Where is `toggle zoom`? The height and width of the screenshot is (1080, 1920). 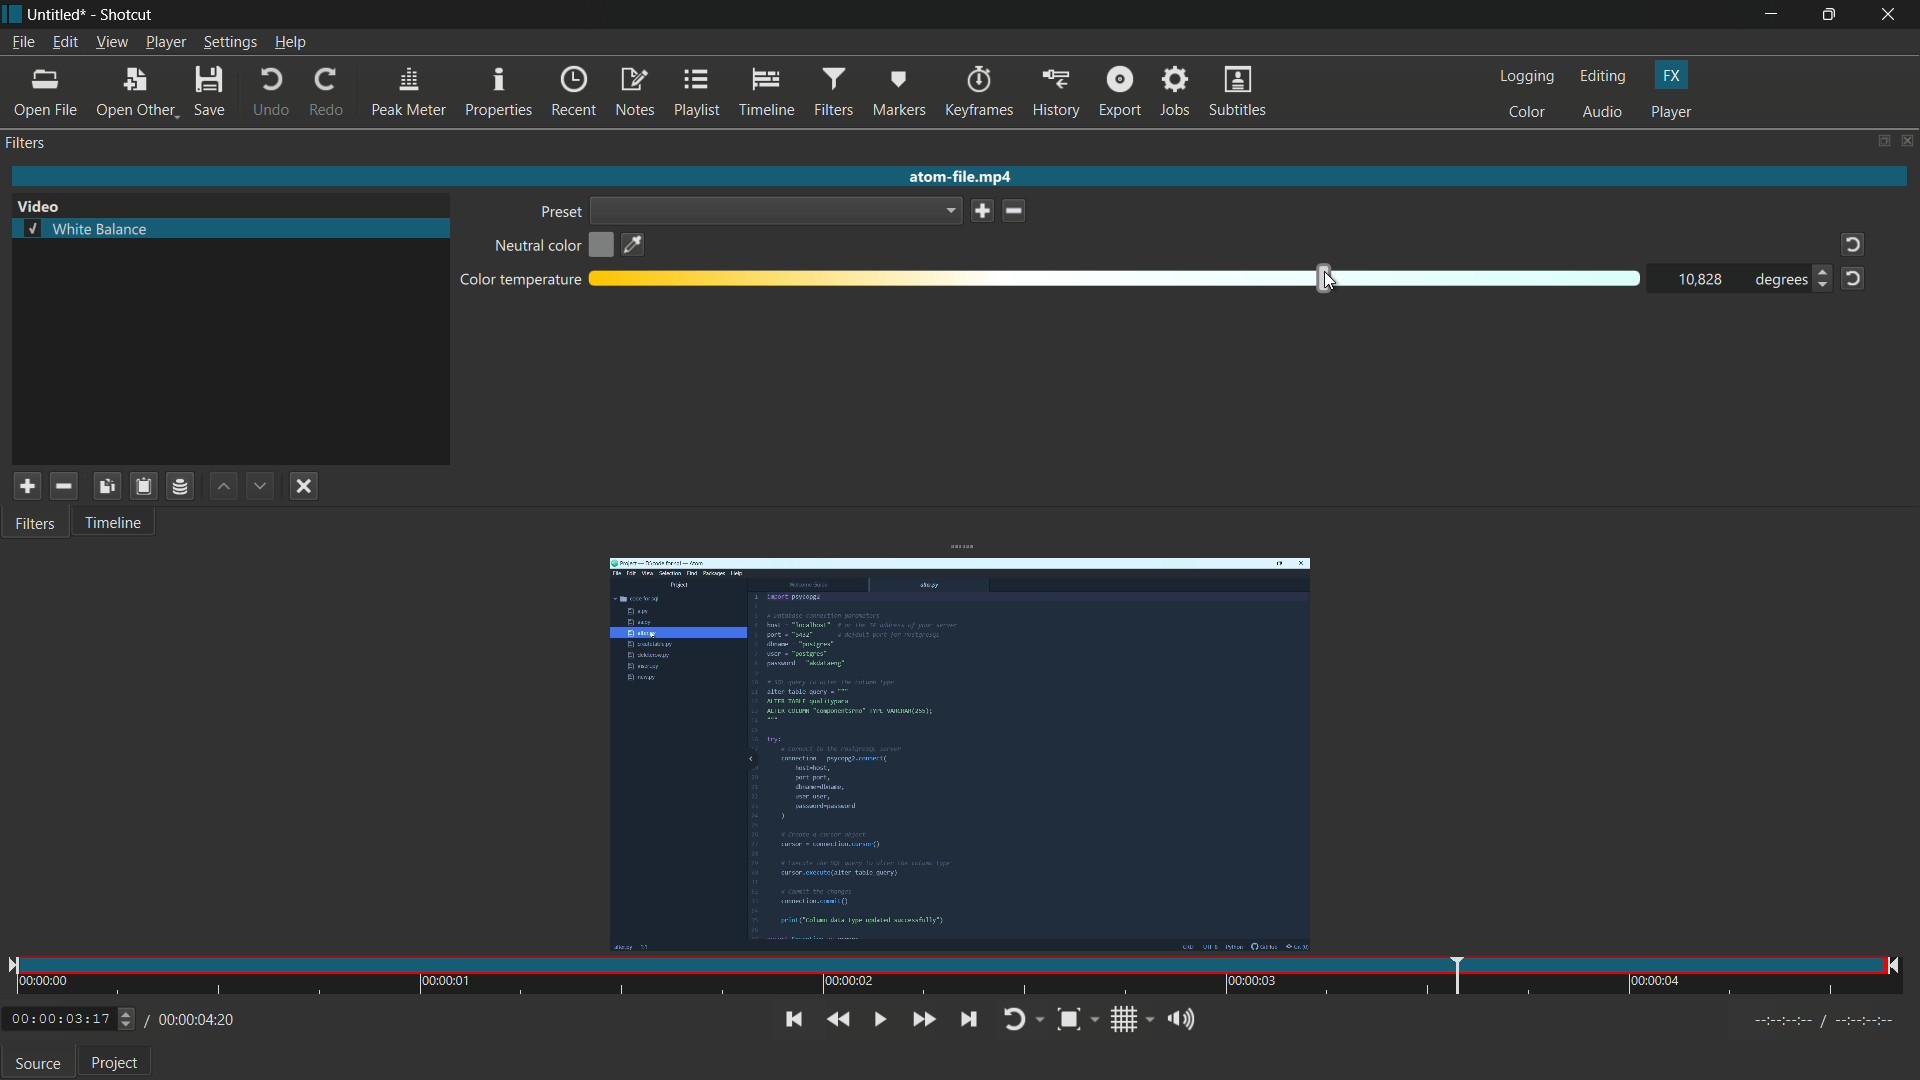 toggle zoom is located at coordinates (1078, 1020).